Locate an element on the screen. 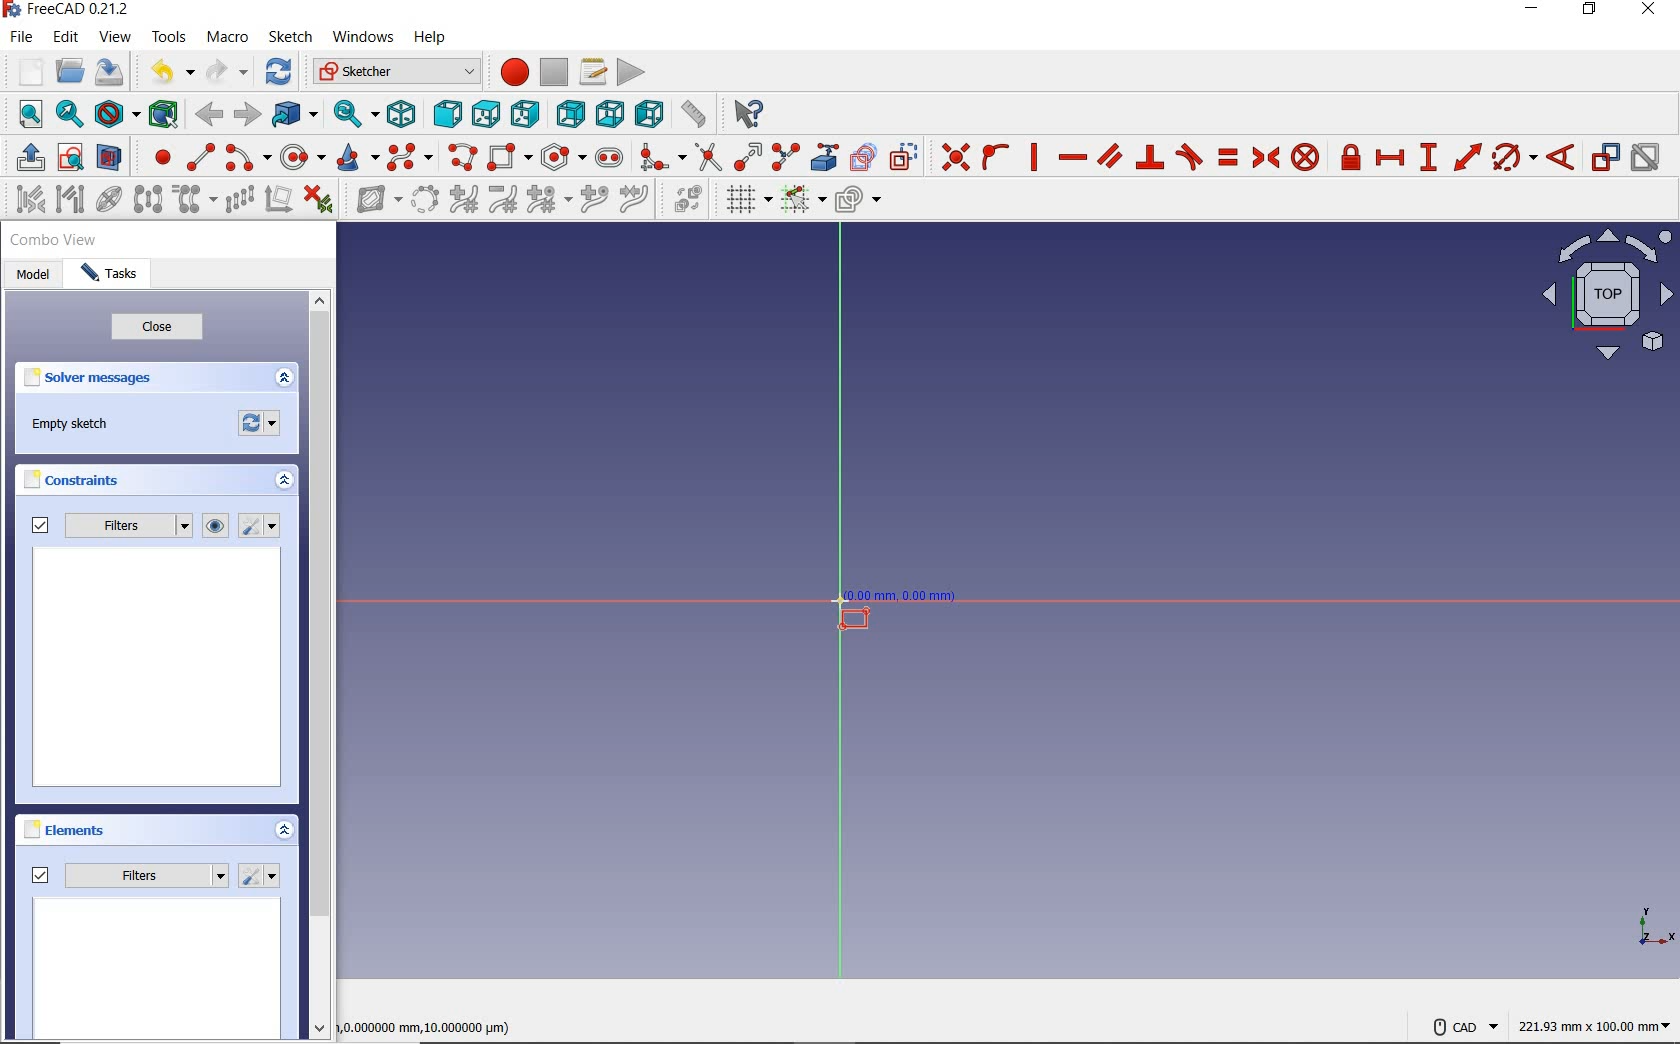 Image resolution: width=1680 pixels, height=1044 pixels. tasks is located at coordinates (112, 277).